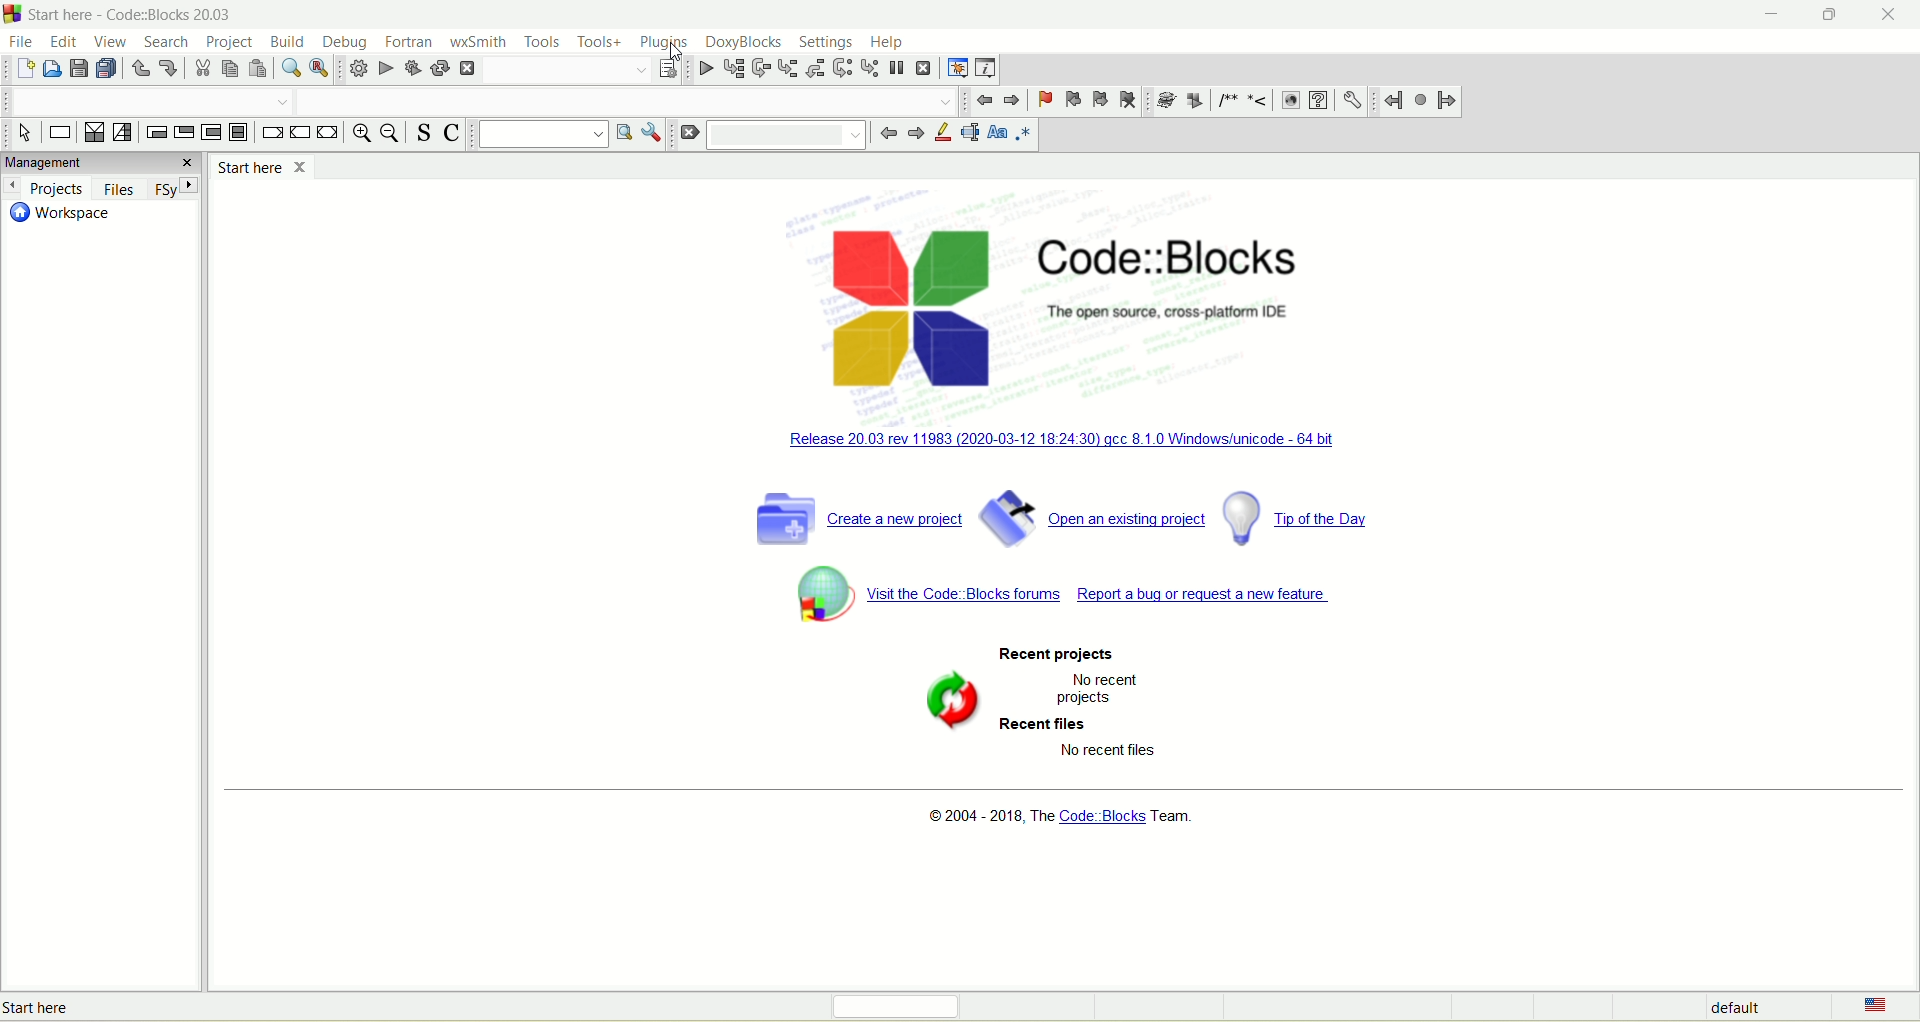  What do you see at coordinates (23, 42) in the screenshot?
I see `file` at bounding box center [23, 42].